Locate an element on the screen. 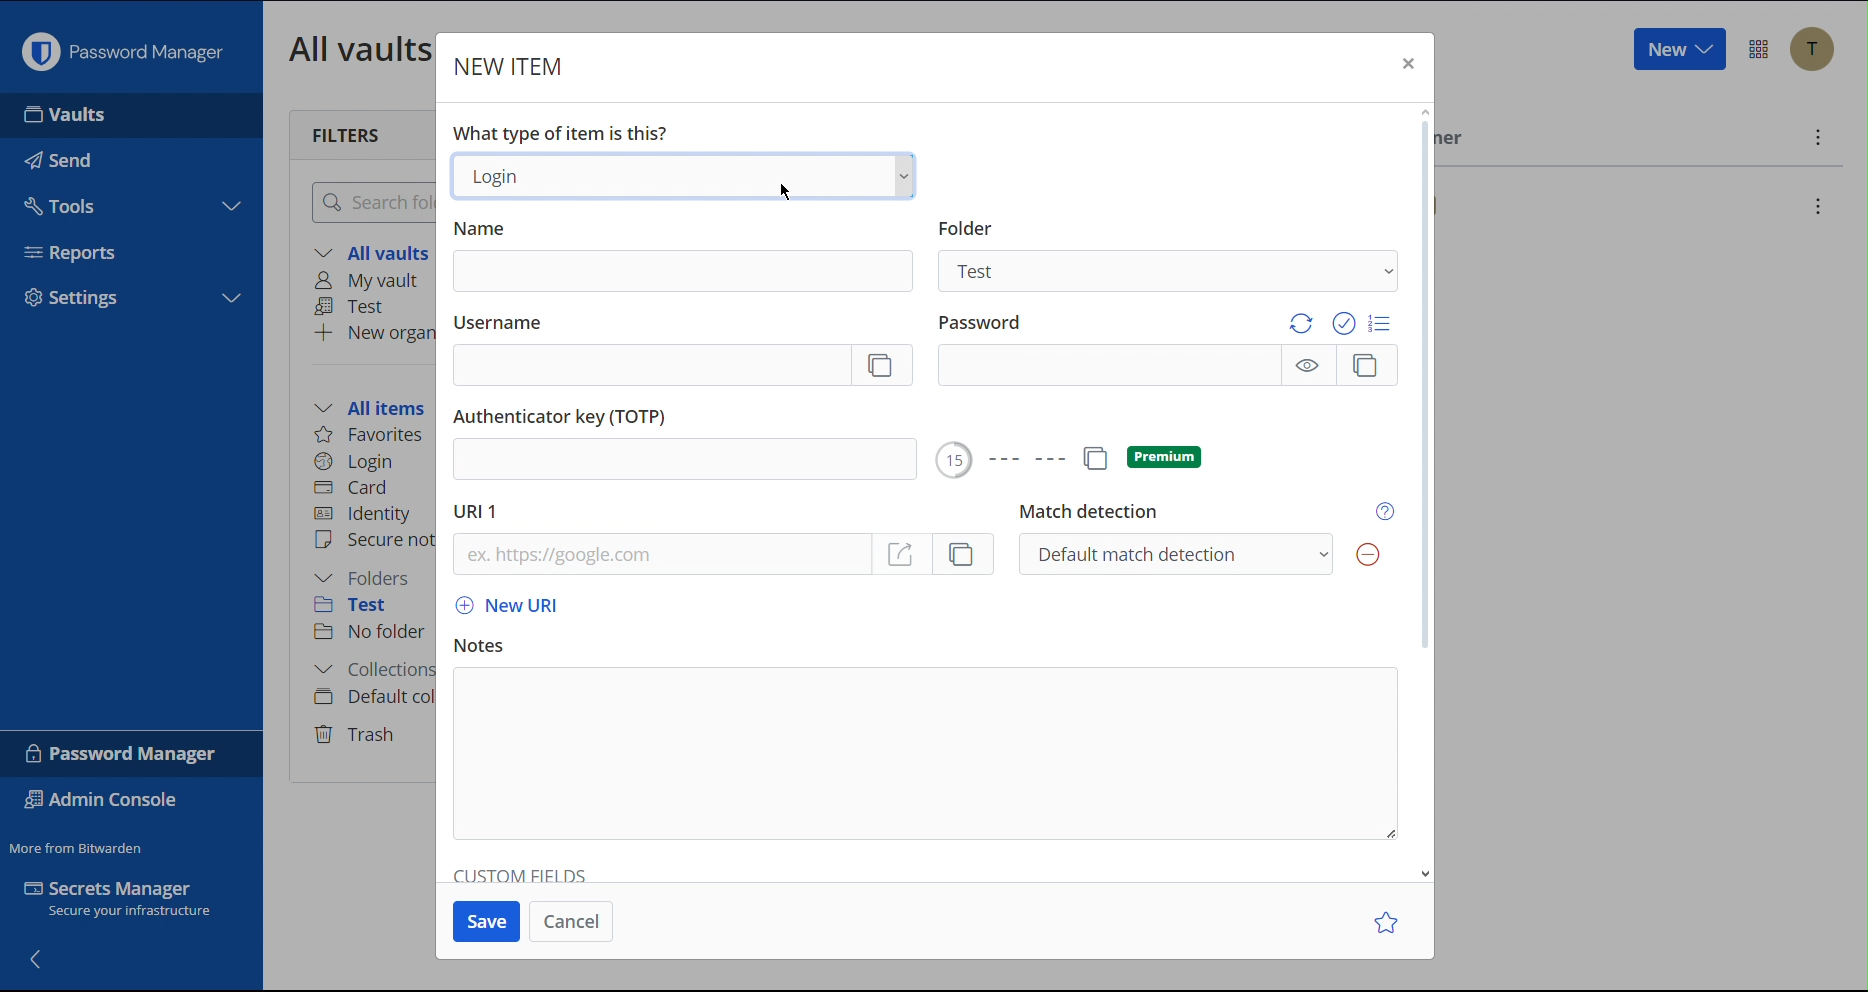  scroll up is located at coordinates (1424, 113).